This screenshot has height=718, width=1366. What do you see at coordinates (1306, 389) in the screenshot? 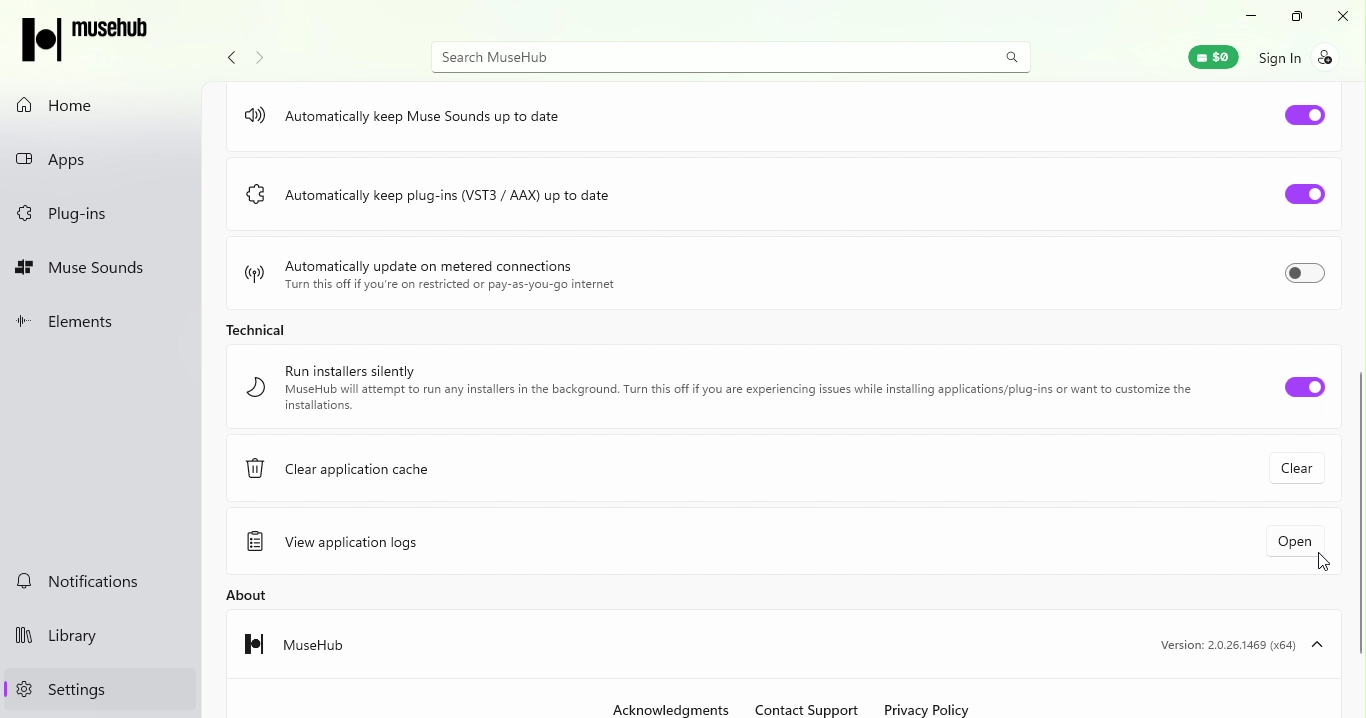
I see `Run installers silently` at bounding box center [1306, 389].